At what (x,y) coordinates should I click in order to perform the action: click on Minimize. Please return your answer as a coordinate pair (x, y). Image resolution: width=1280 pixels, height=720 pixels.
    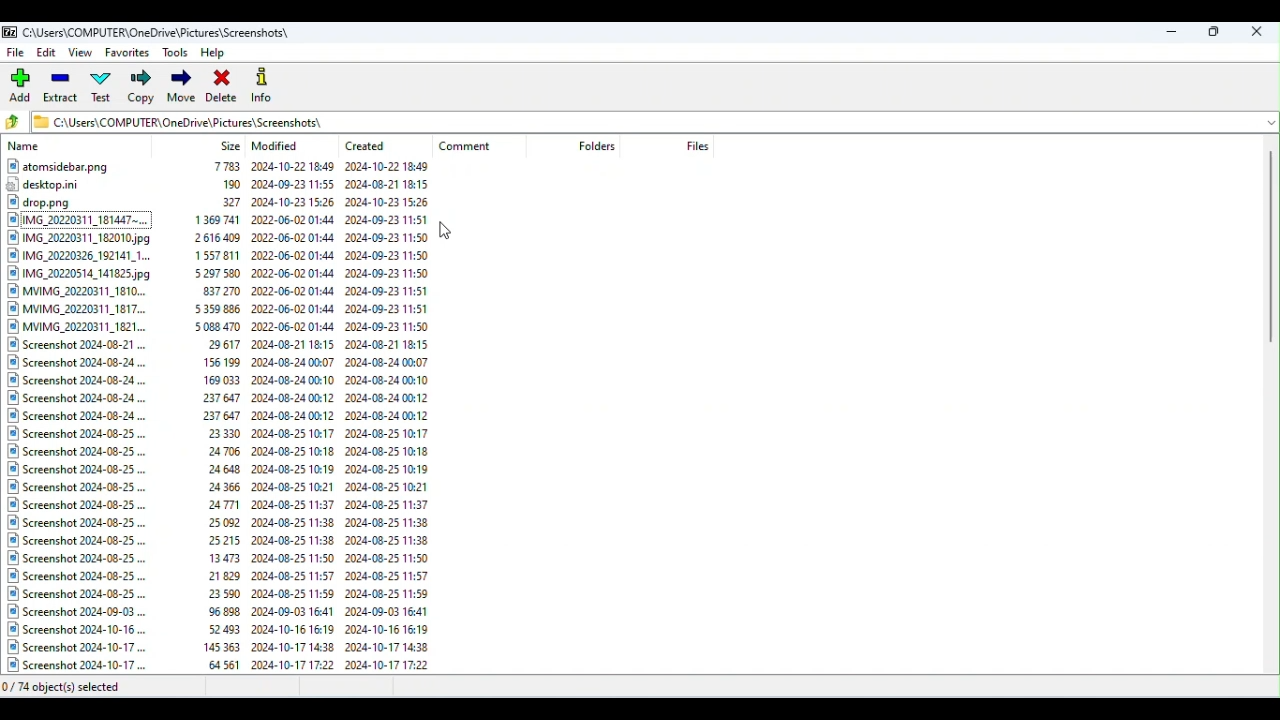
    Looking at the image, I should click on (1174, 30).